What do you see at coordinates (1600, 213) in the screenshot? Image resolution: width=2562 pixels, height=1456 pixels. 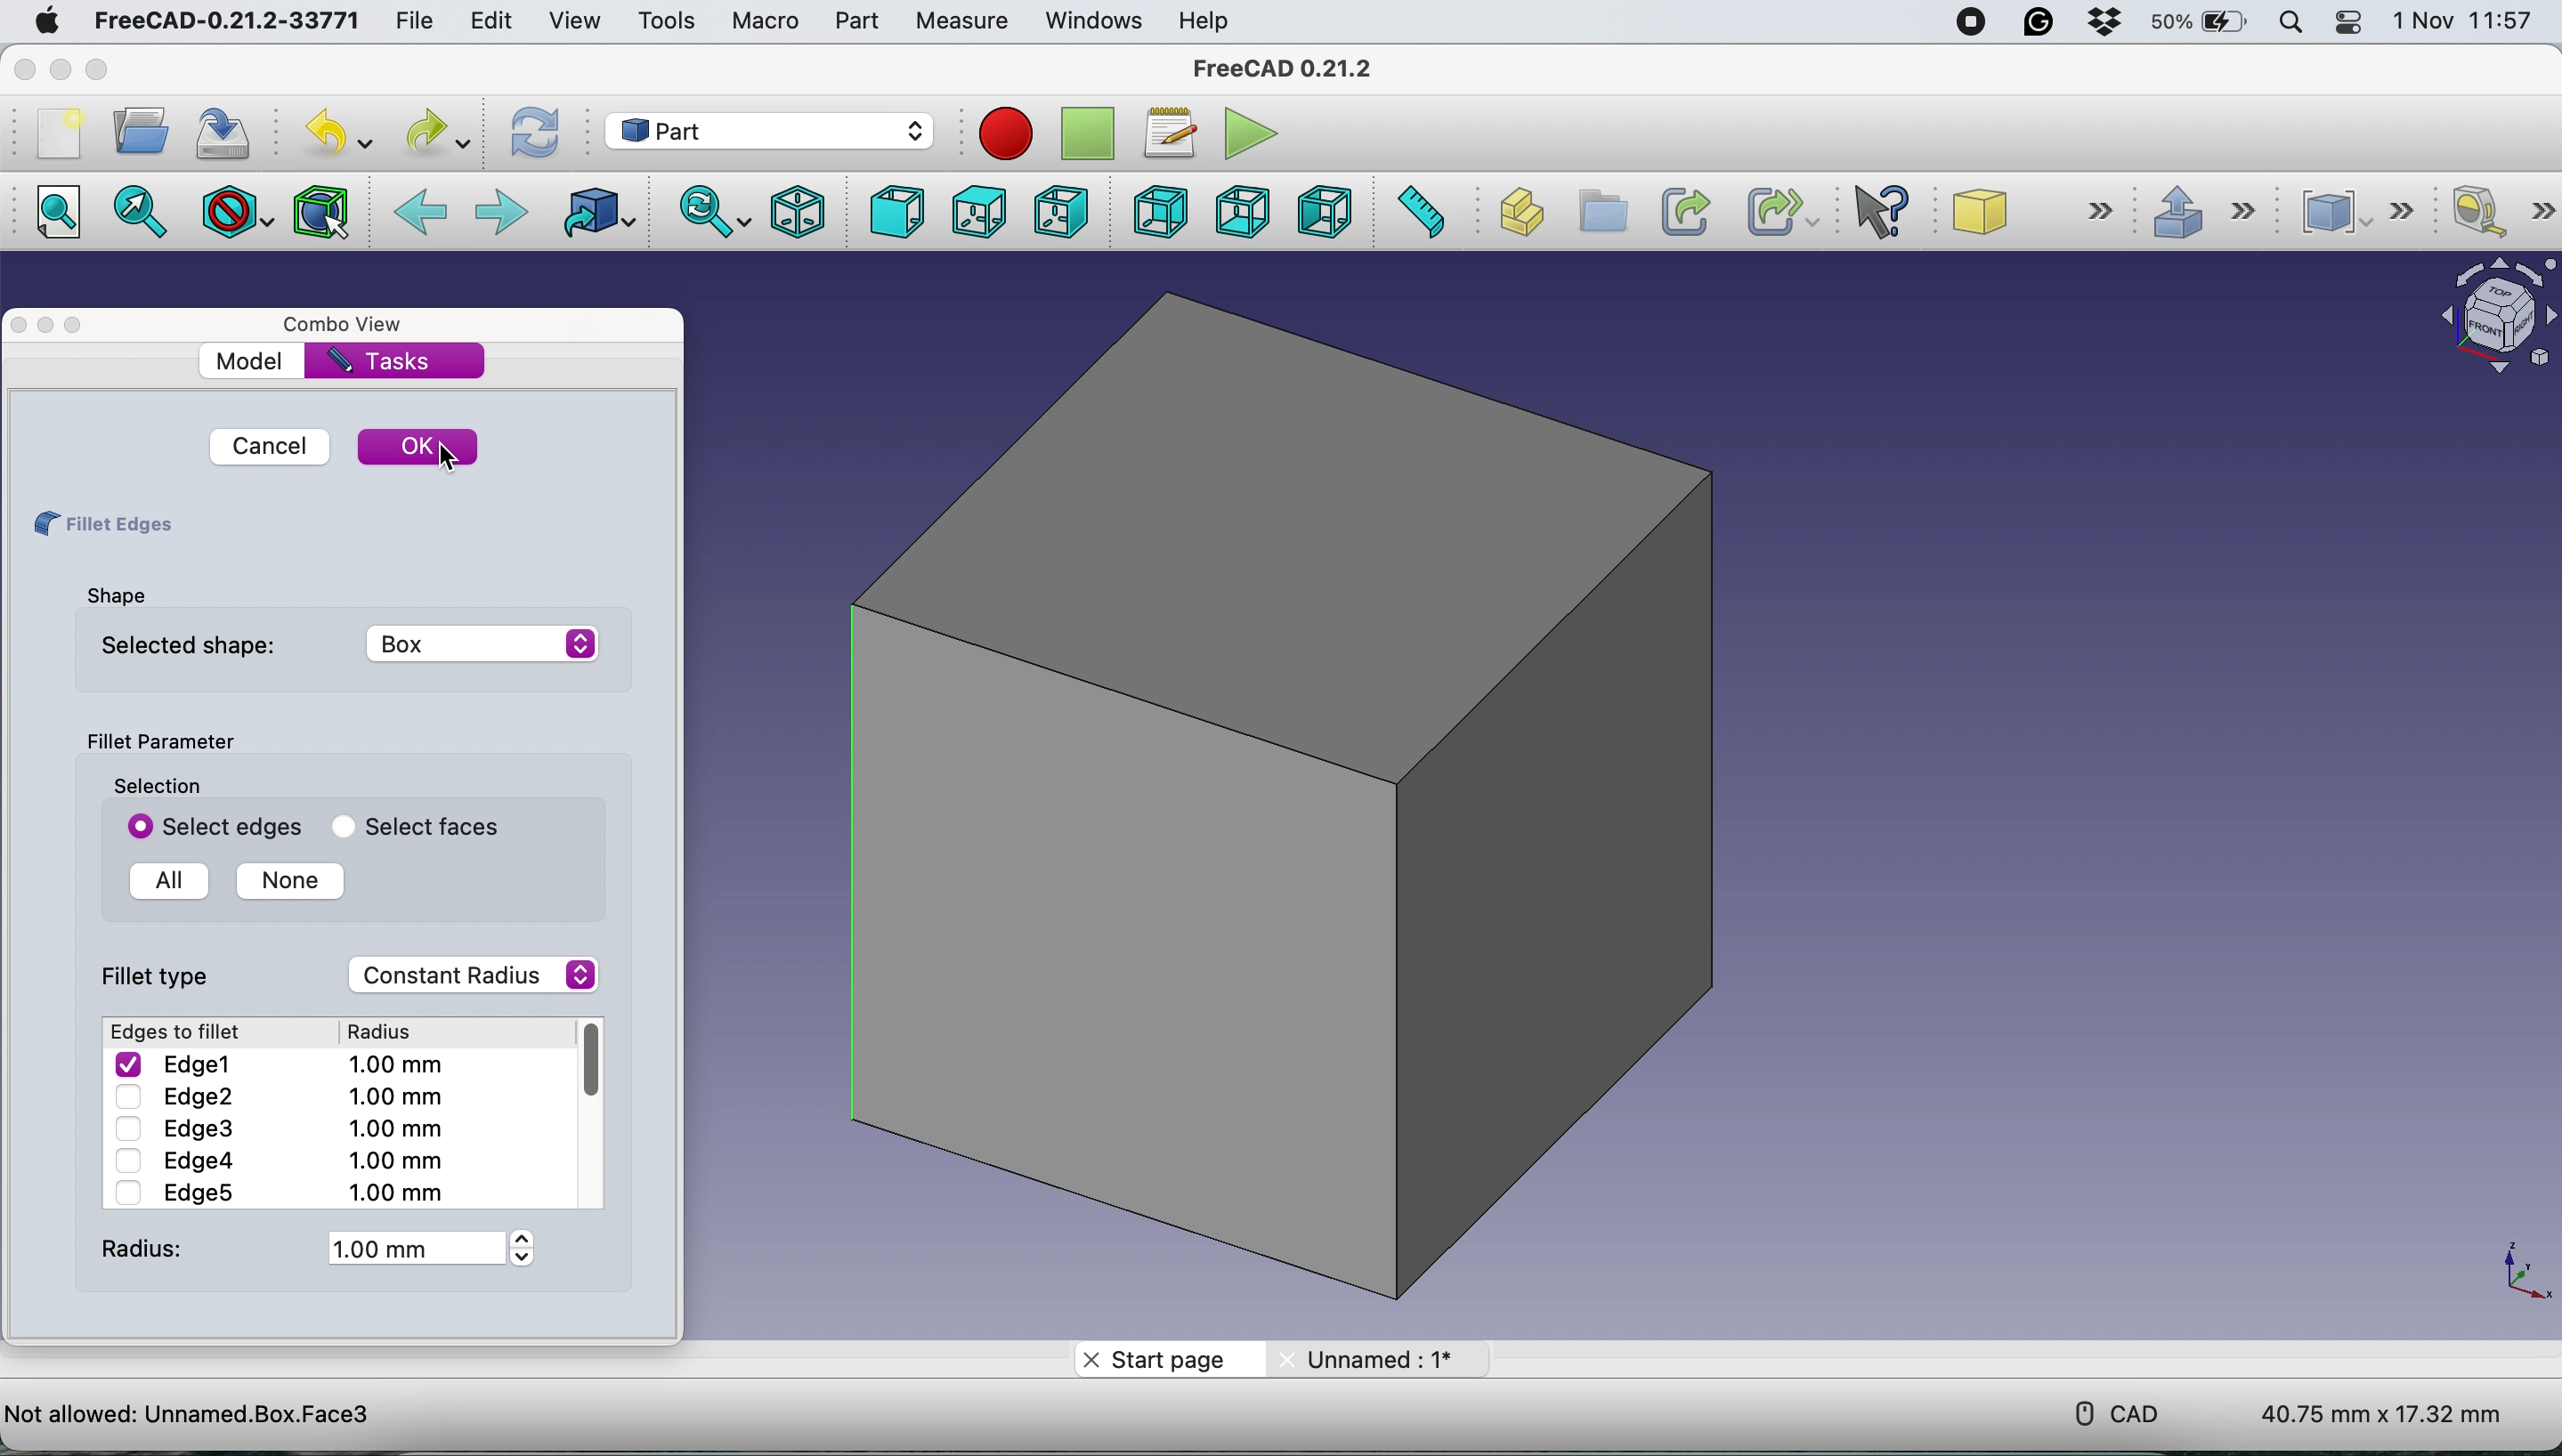 I see `create group` at bounding box center [1600, 213].